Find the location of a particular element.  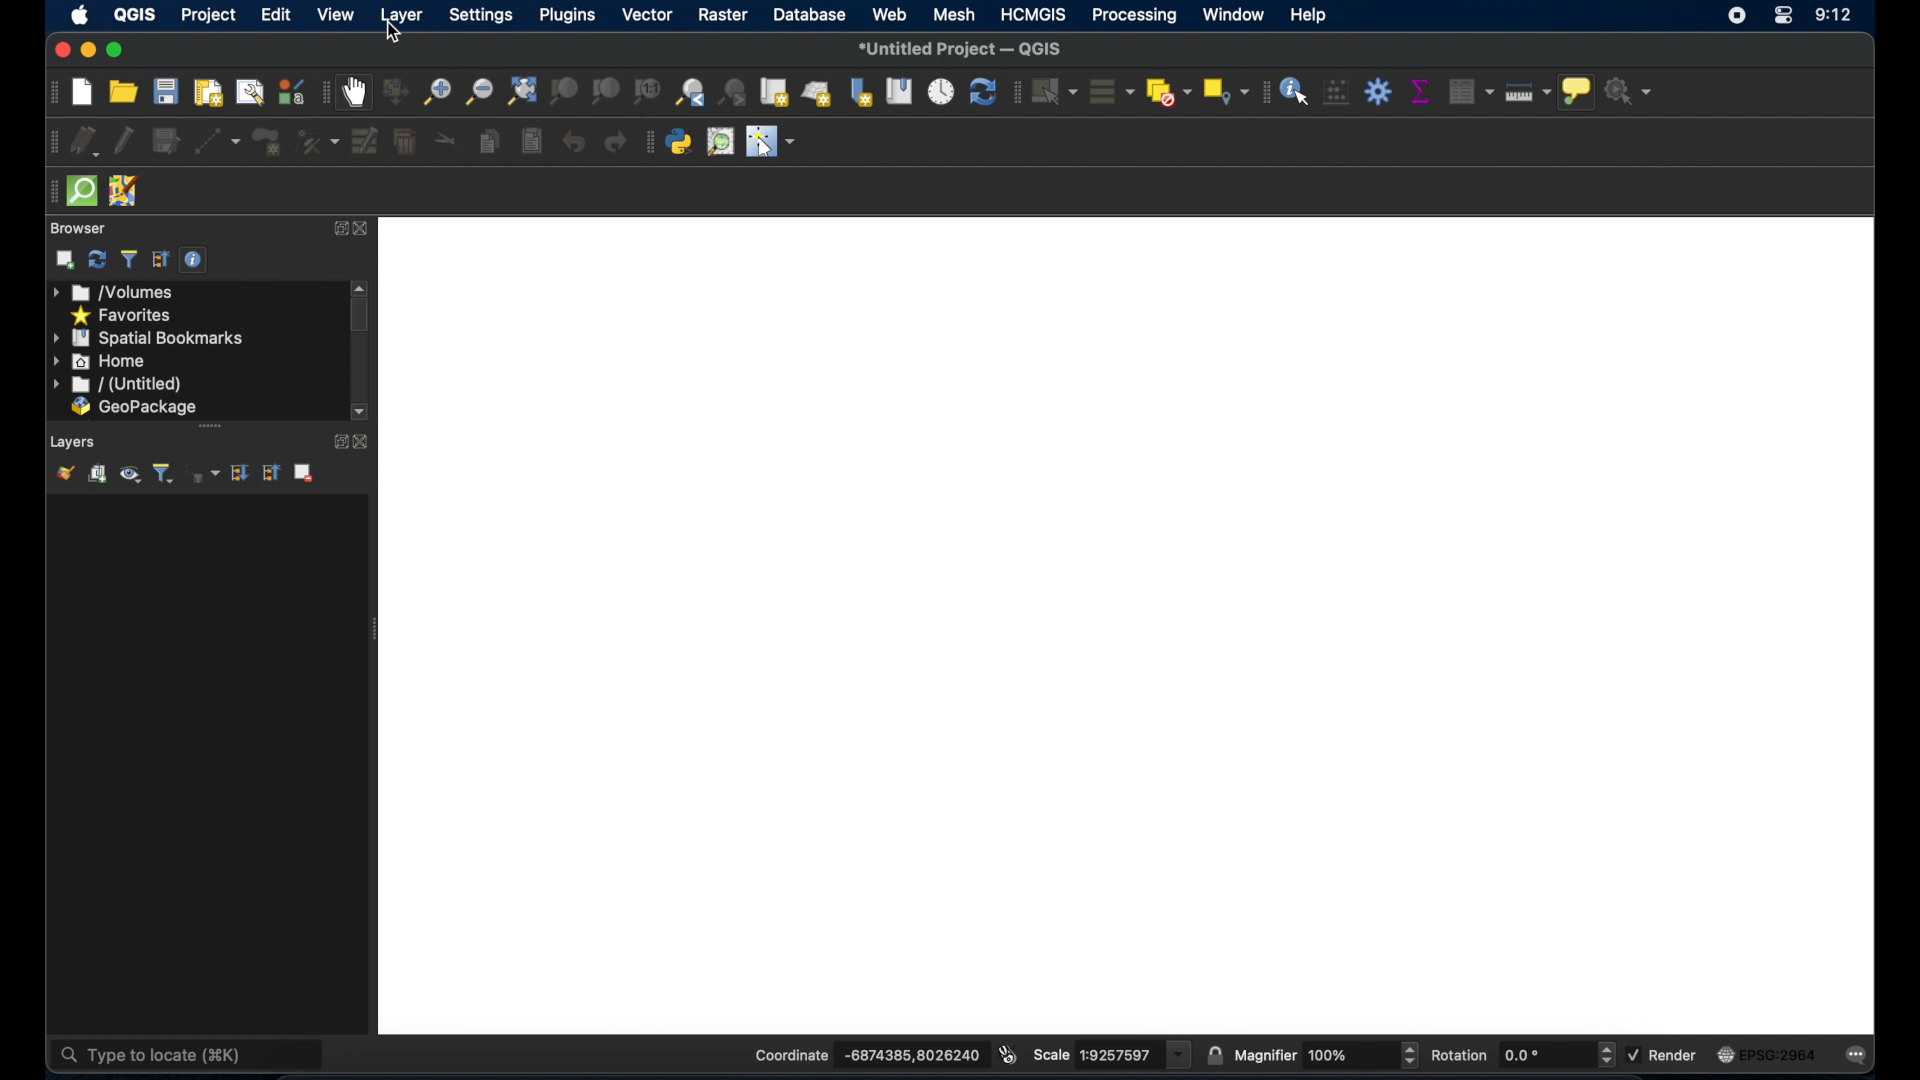

spatial bookmarks is located at coordinates (149, 337).